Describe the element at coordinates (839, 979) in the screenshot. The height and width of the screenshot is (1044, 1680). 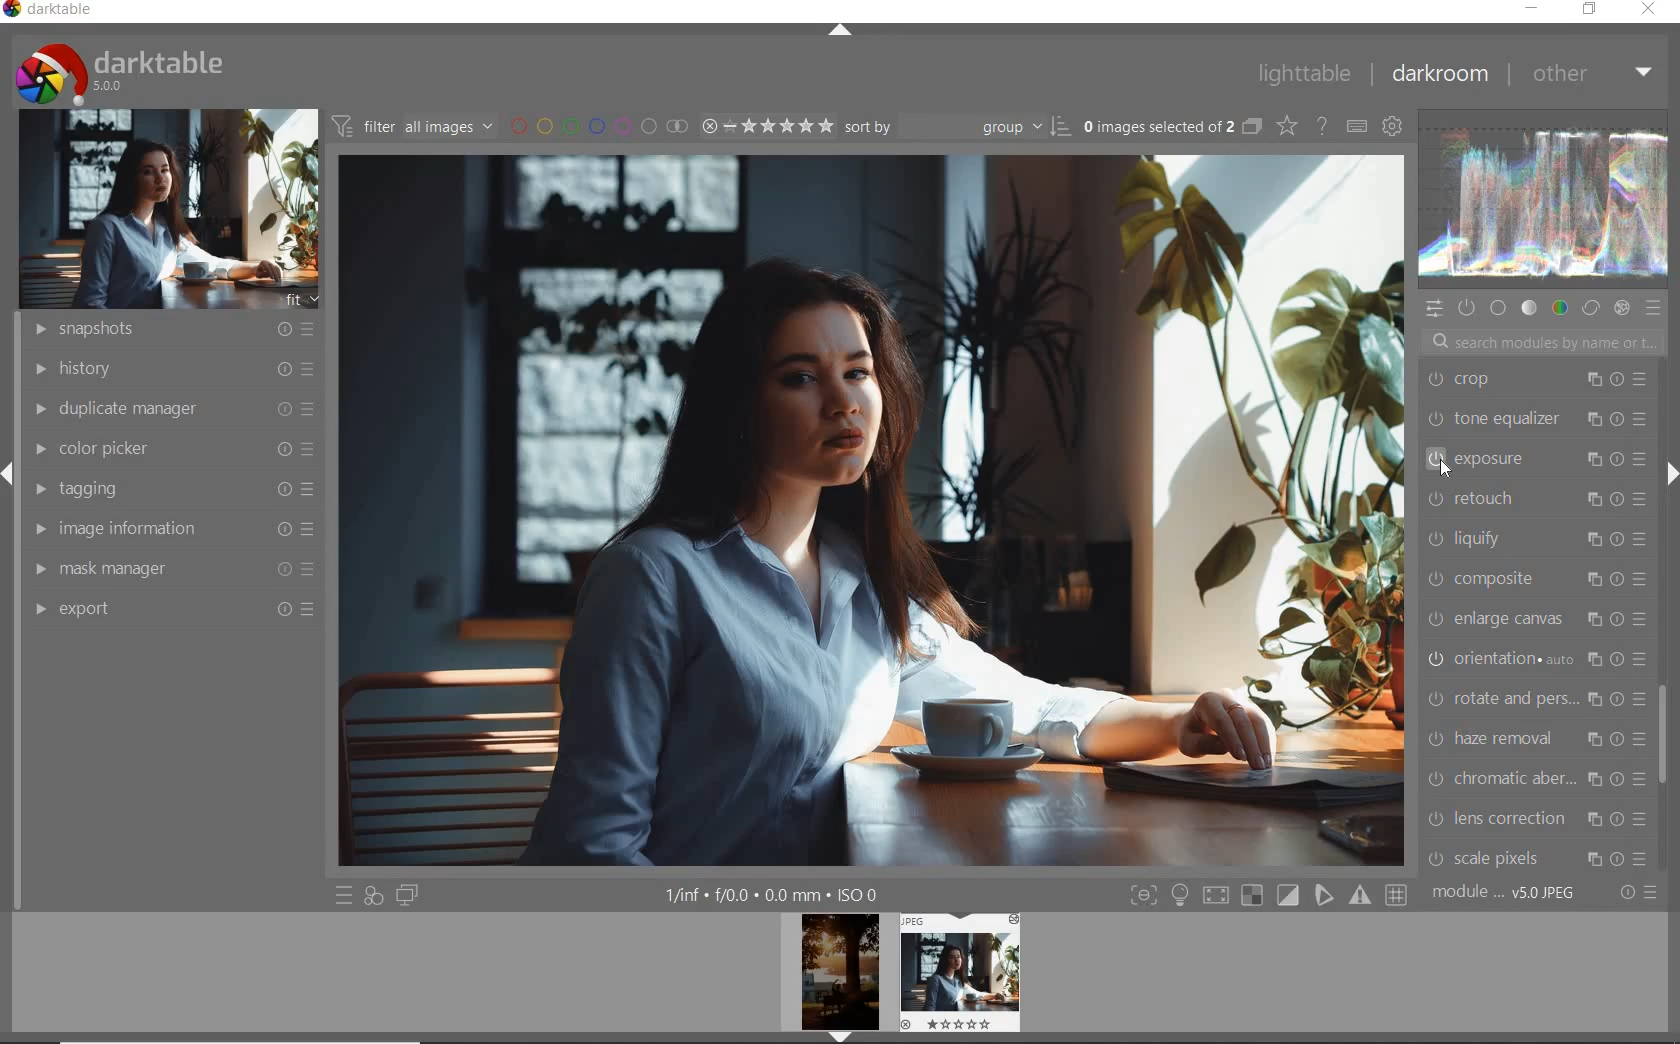
I see `IMAGE PREVIEW` at that location.